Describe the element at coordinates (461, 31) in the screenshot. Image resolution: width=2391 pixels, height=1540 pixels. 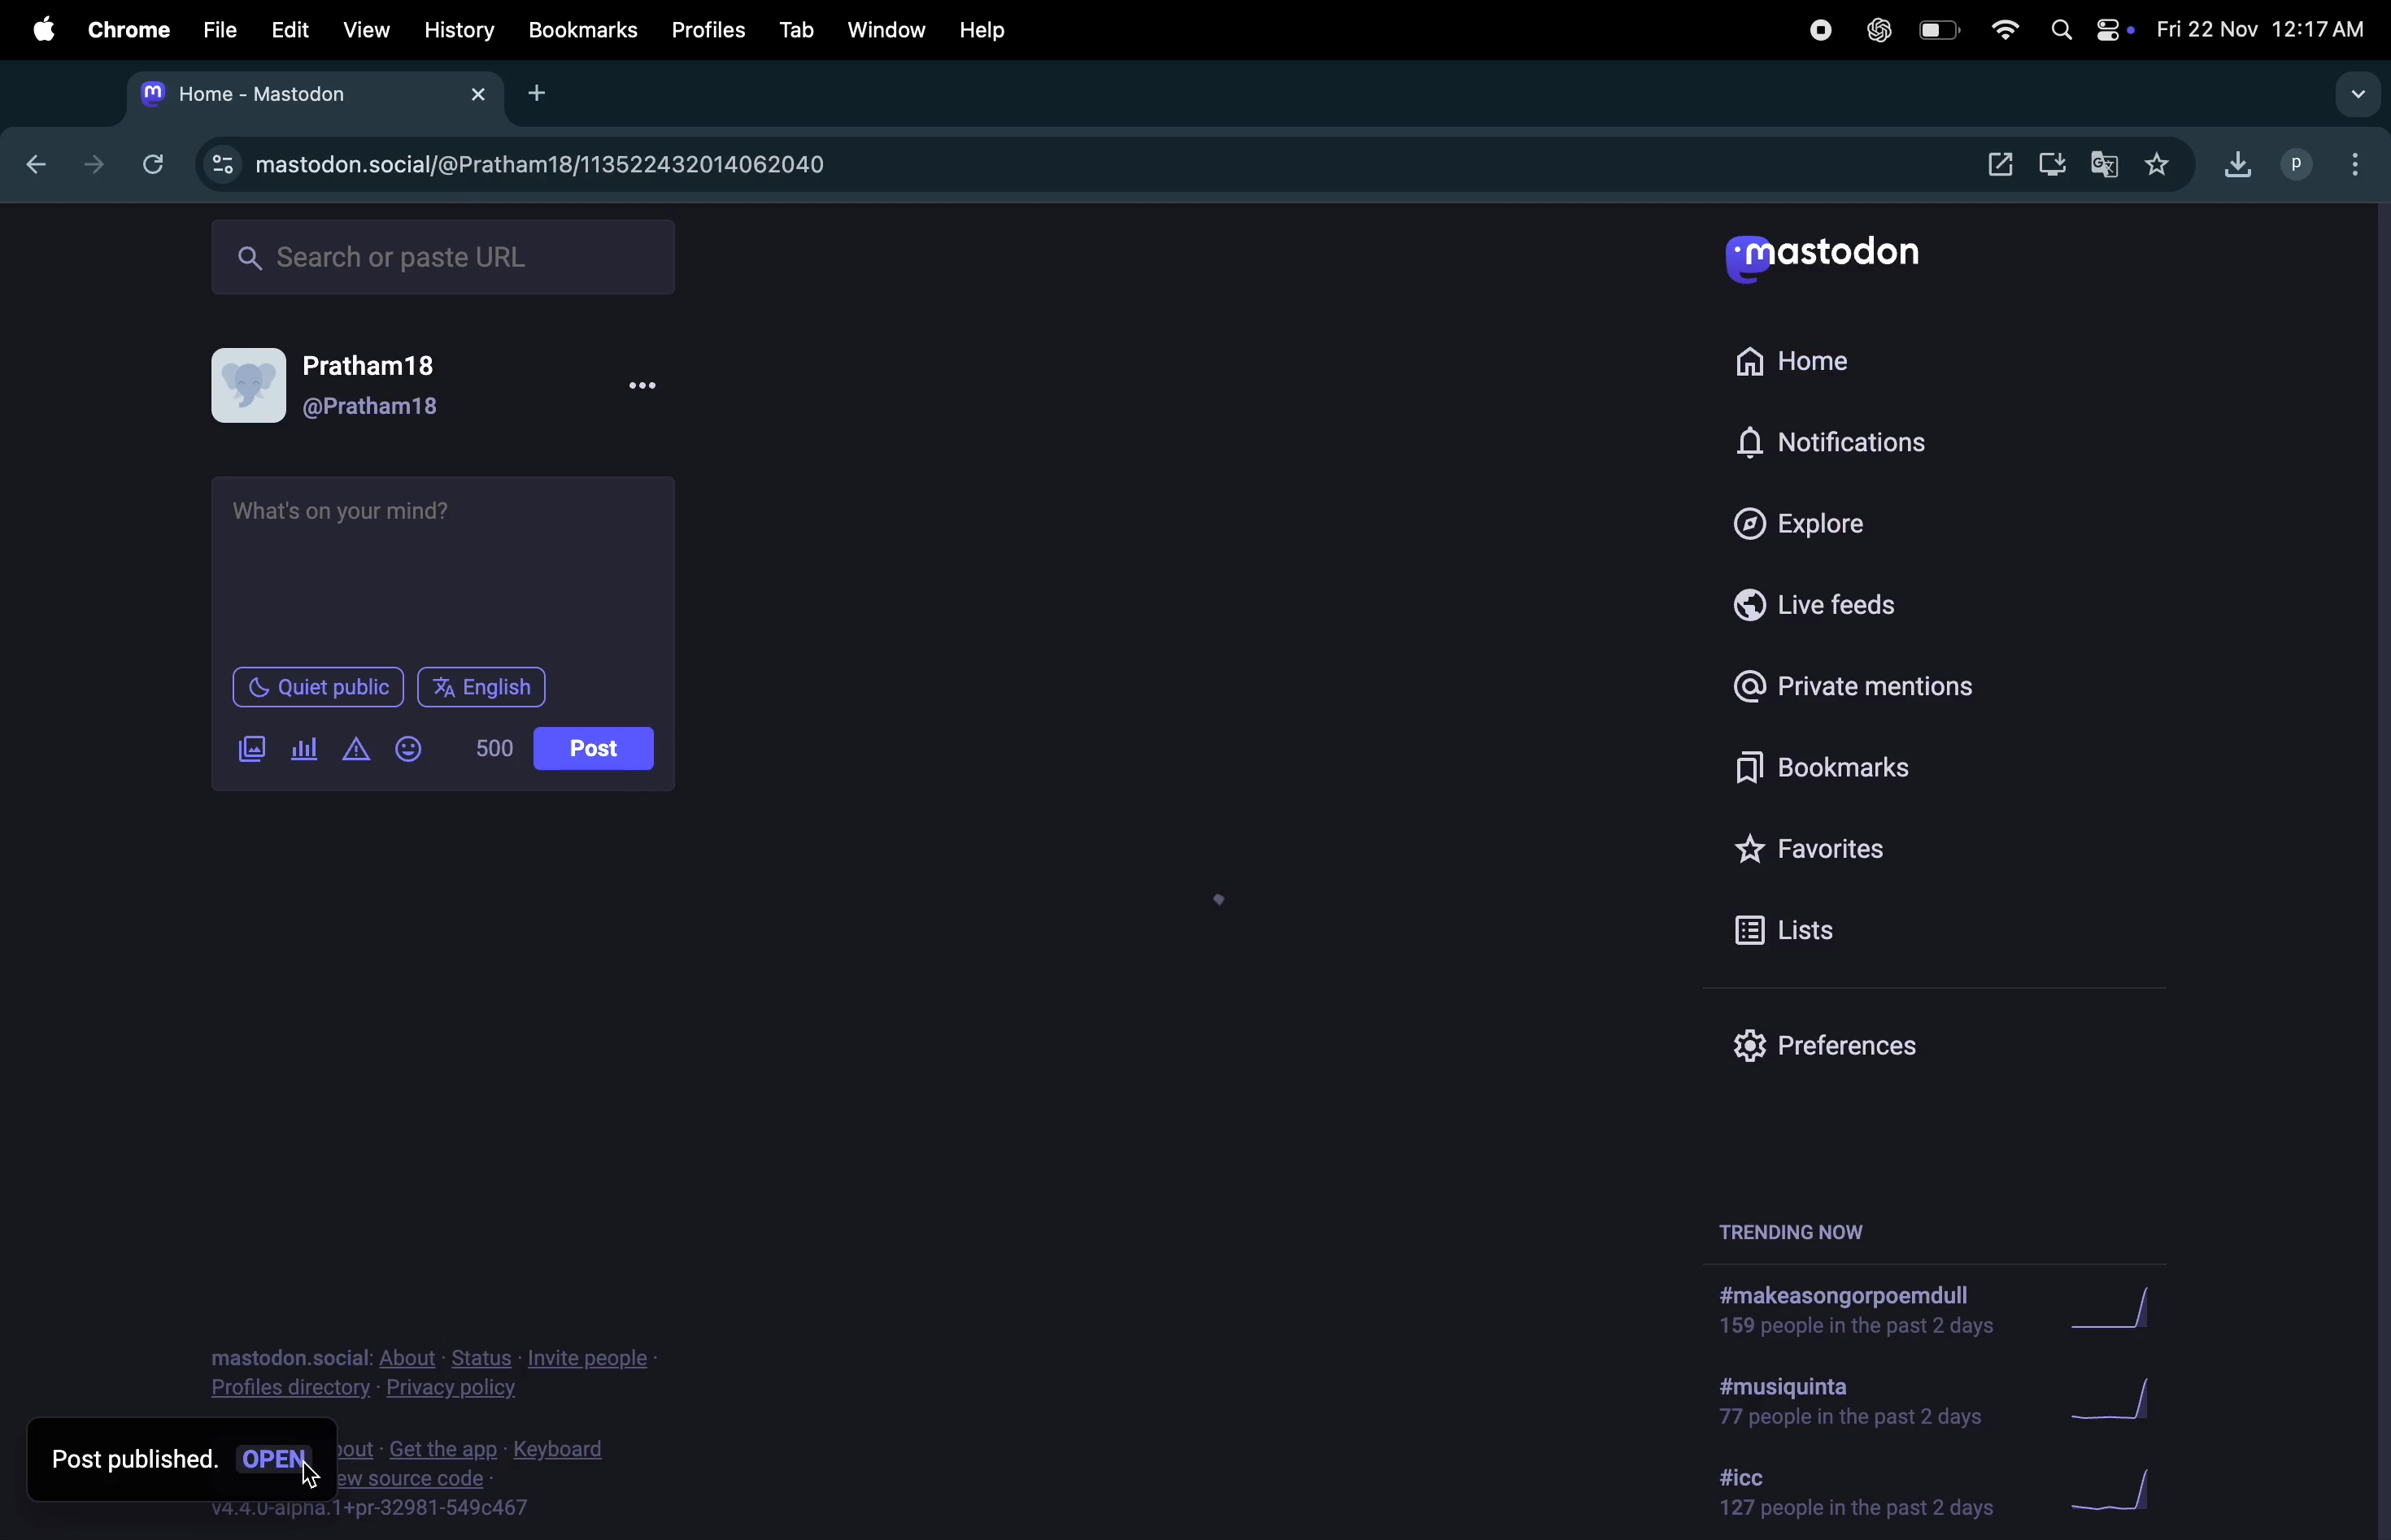
I see `history` at that location.